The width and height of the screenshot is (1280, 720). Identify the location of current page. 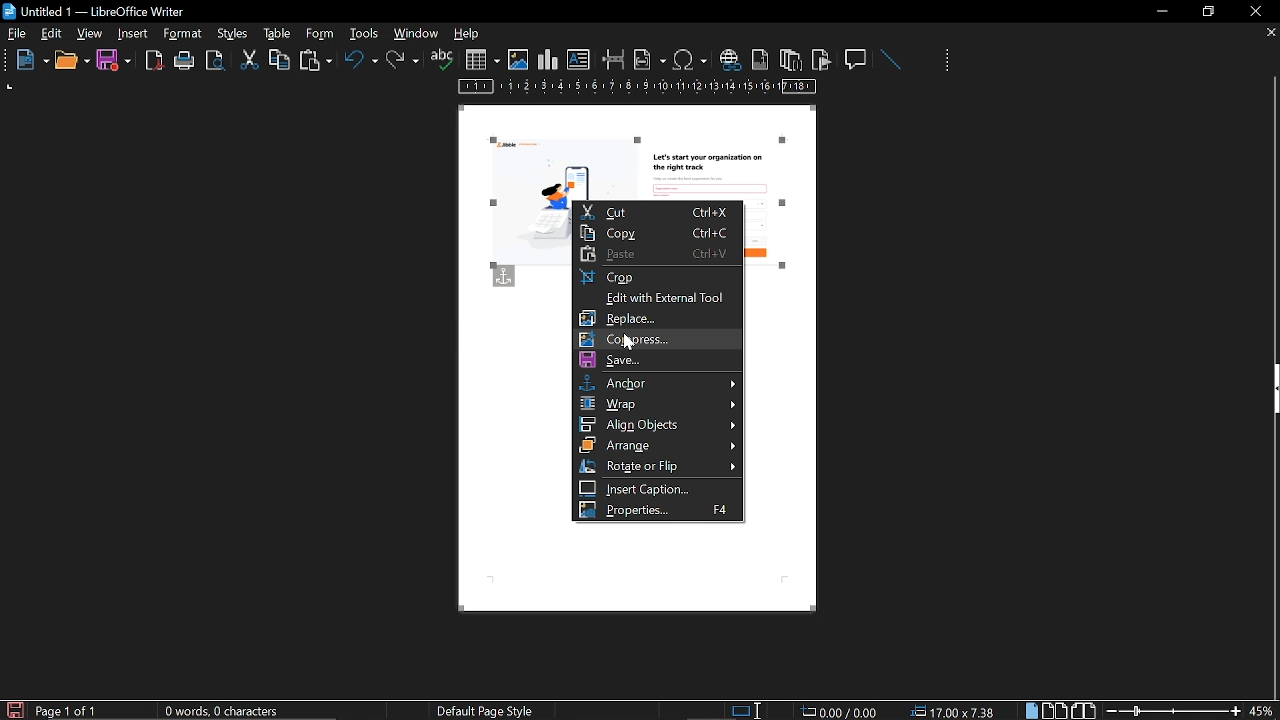
(67, 711).